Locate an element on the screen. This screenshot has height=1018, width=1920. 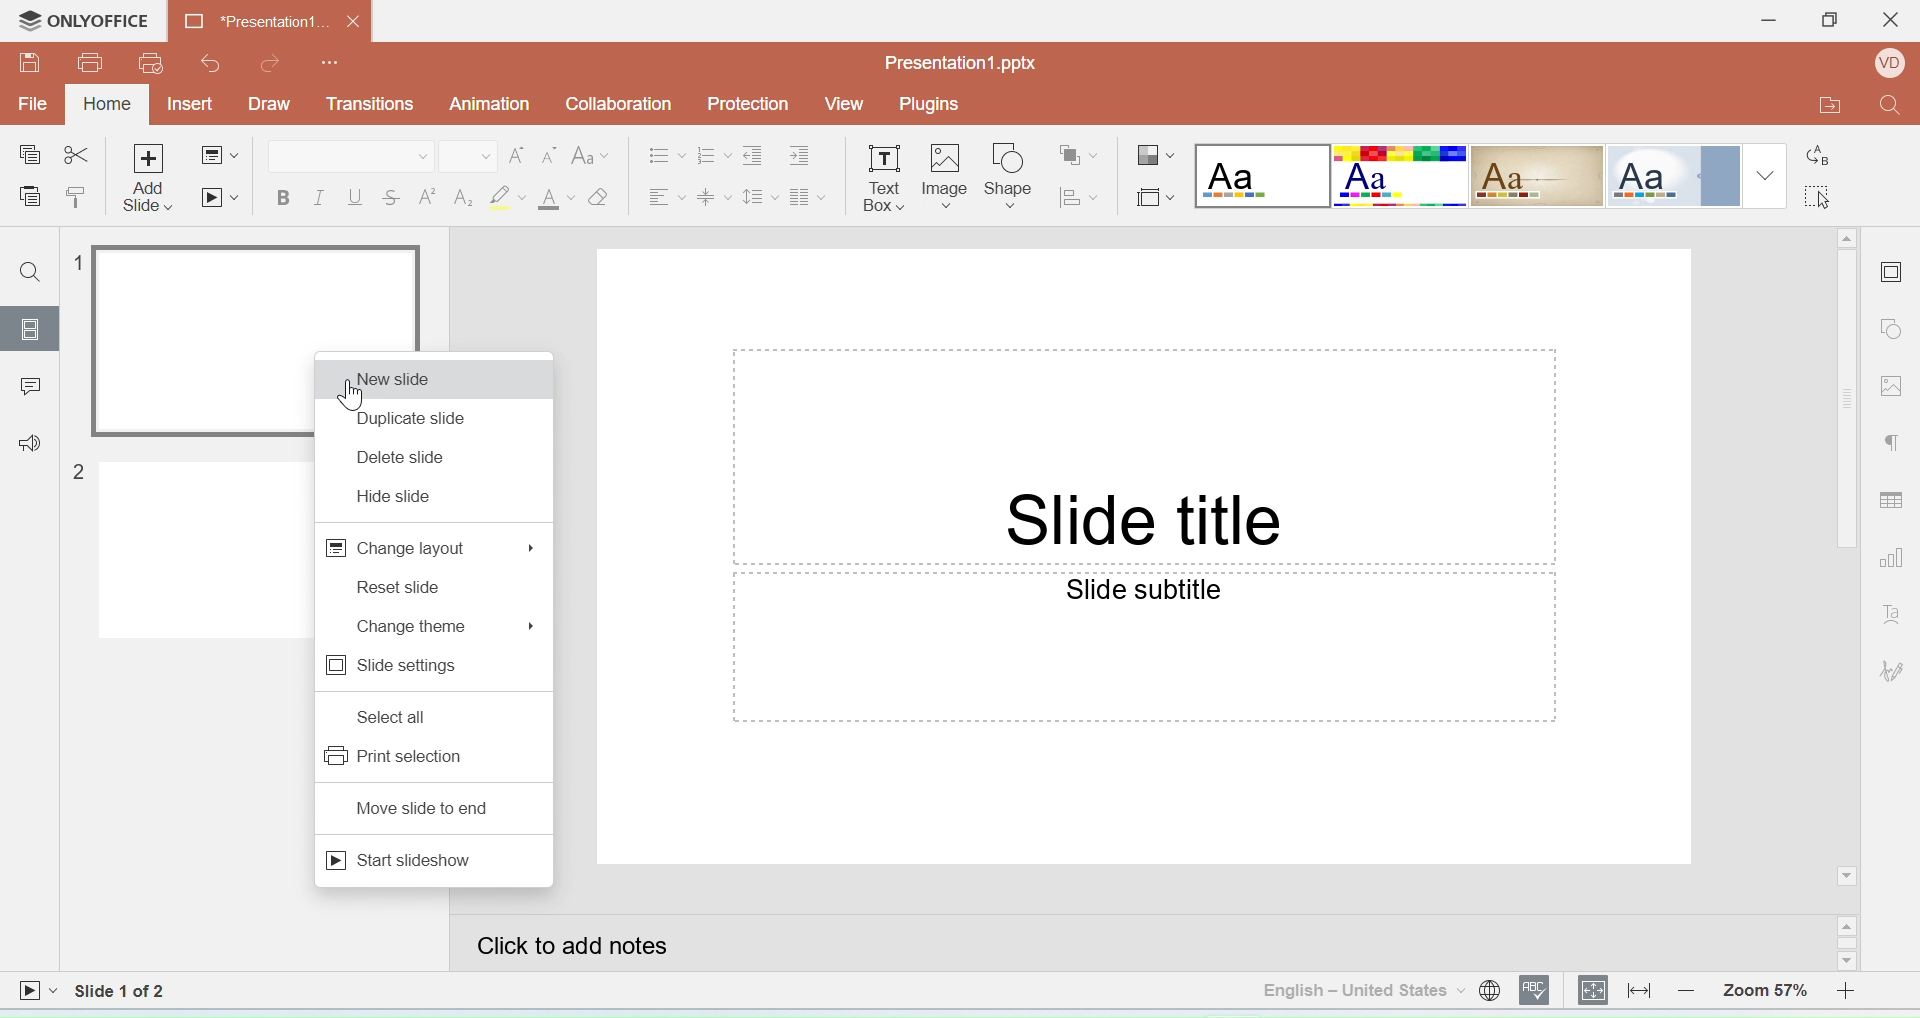
Start slideshow is located at coordinates (218, 197).